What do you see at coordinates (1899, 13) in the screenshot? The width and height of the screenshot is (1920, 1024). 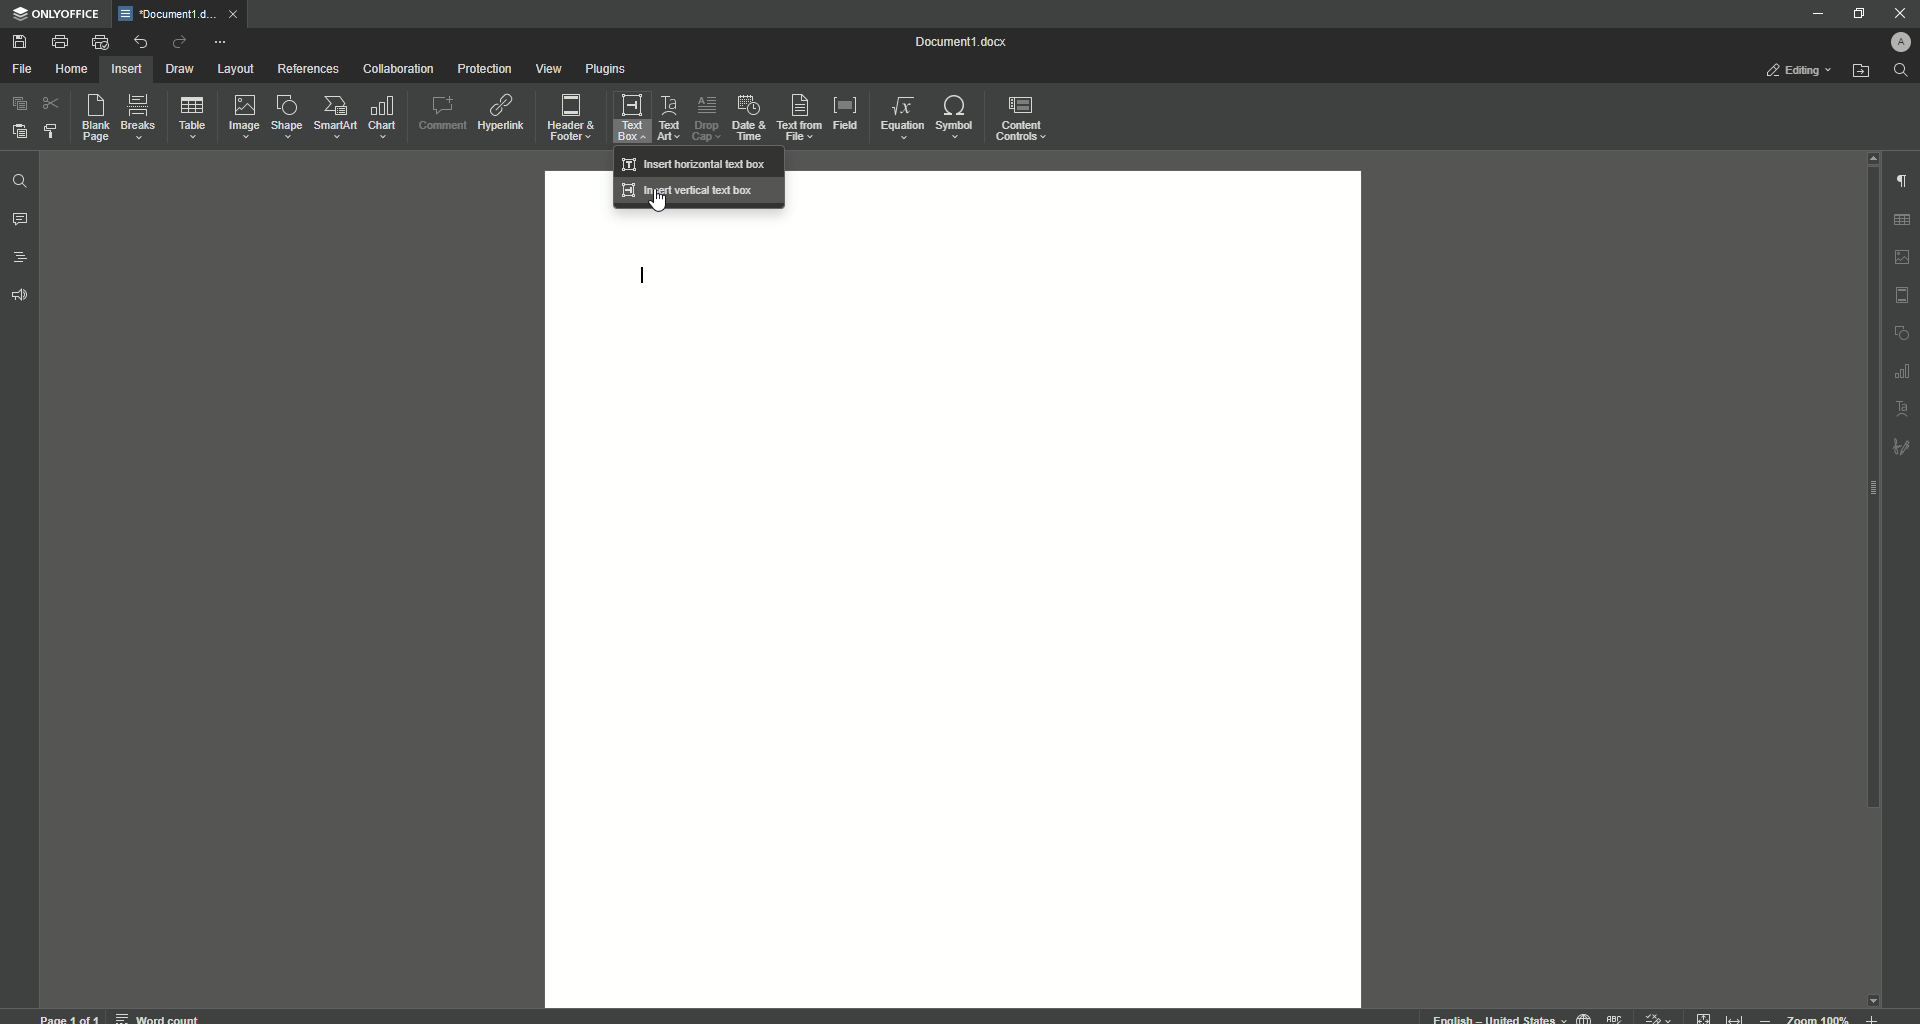 I see `Close` at bounding box center [1899, 13].